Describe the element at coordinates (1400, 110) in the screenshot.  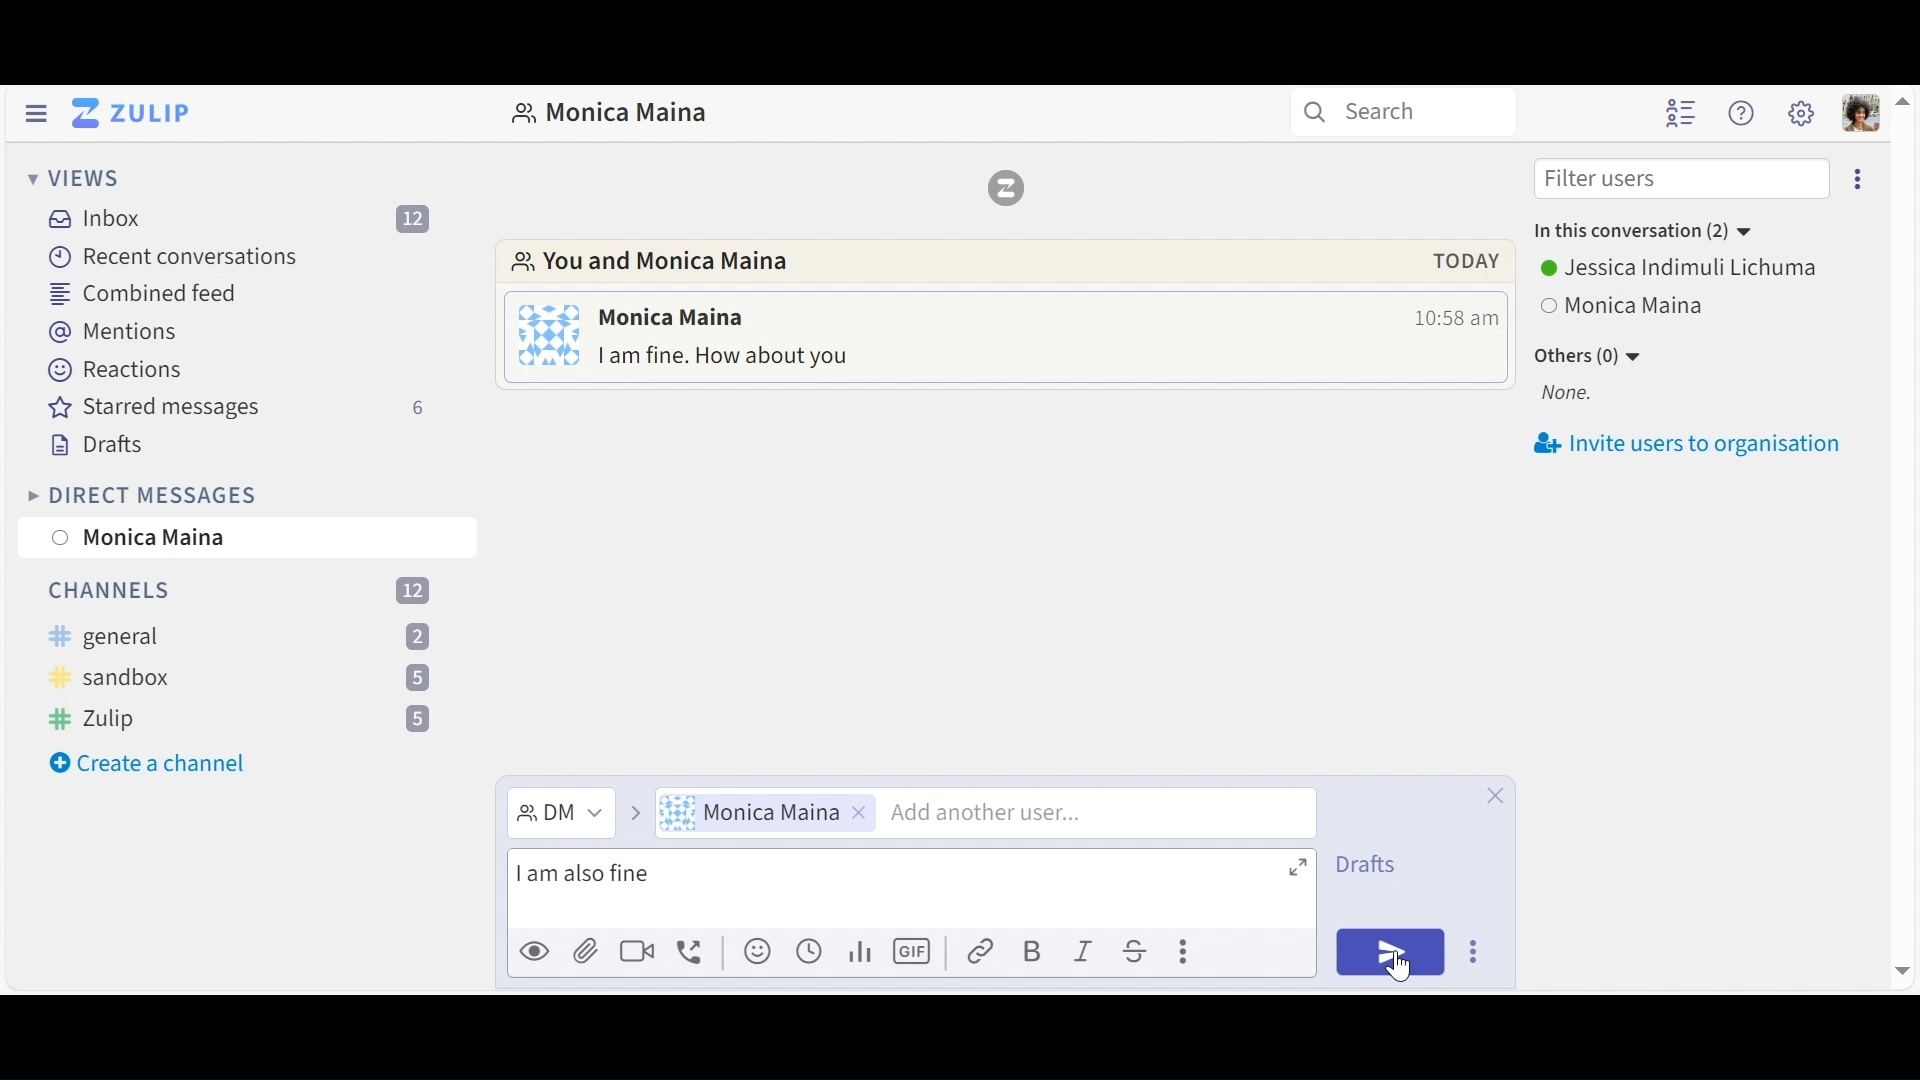
I see `Search` at that location.